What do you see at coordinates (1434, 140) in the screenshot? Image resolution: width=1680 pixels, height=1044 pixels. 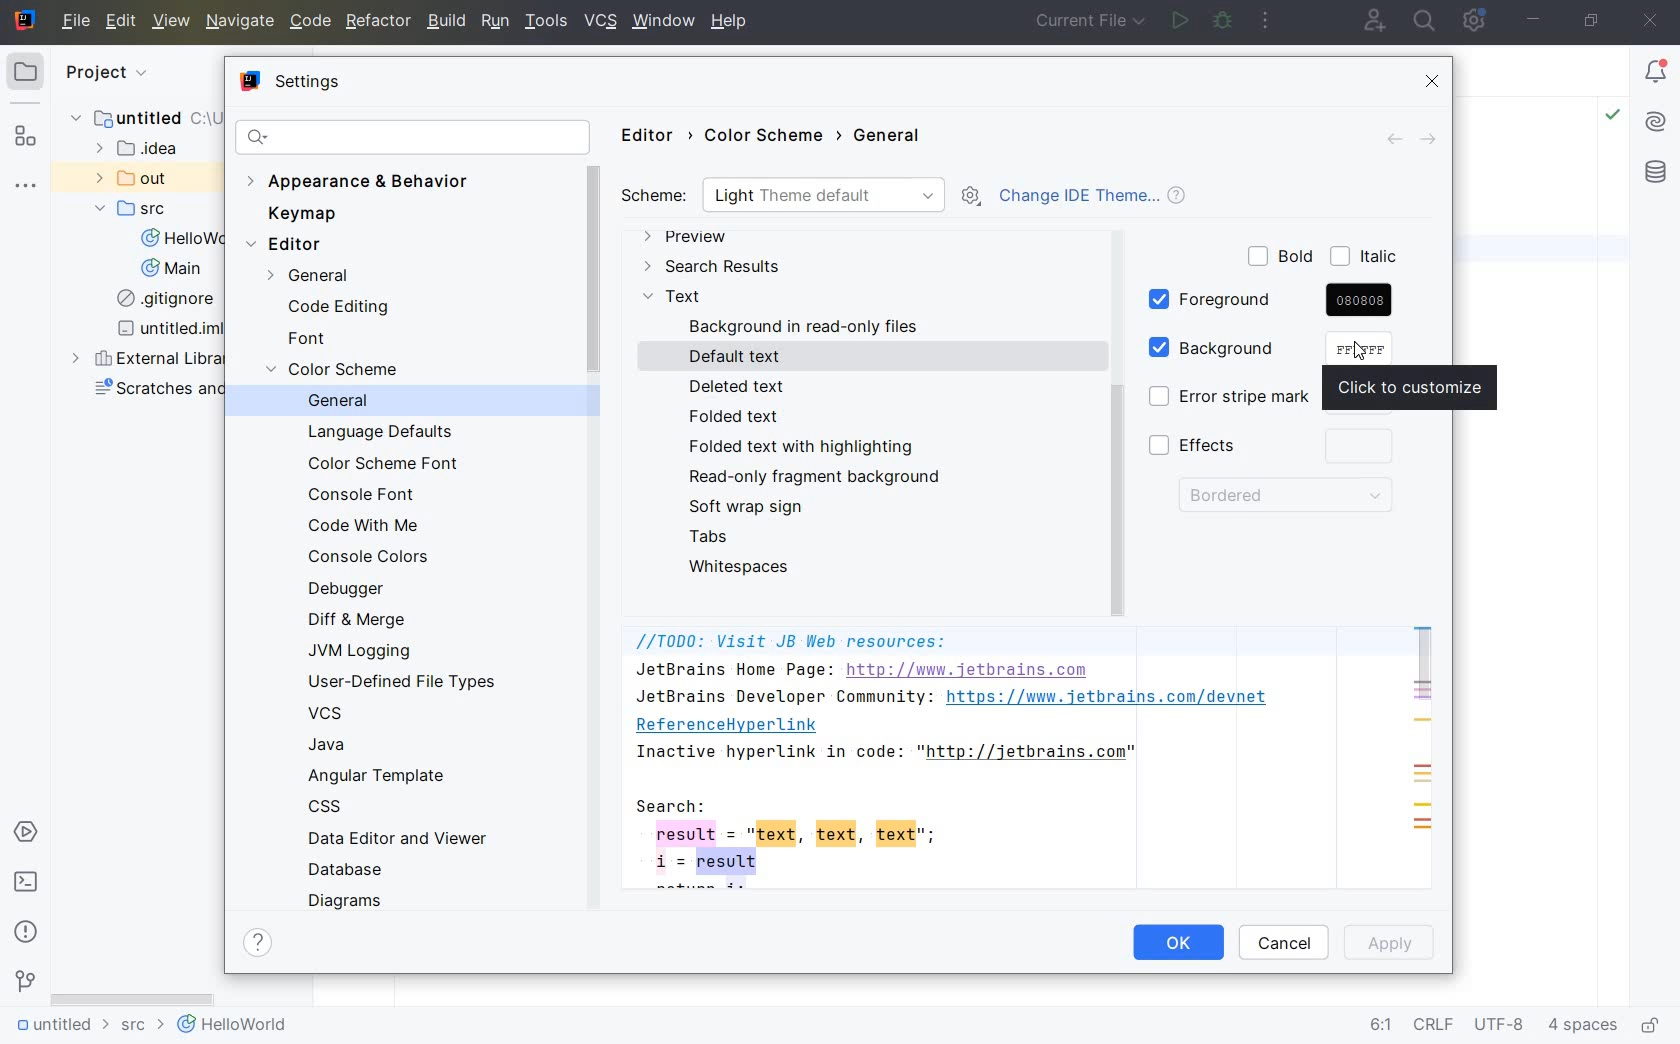 I see `FORWARD` at bounding box center [1434, 140].